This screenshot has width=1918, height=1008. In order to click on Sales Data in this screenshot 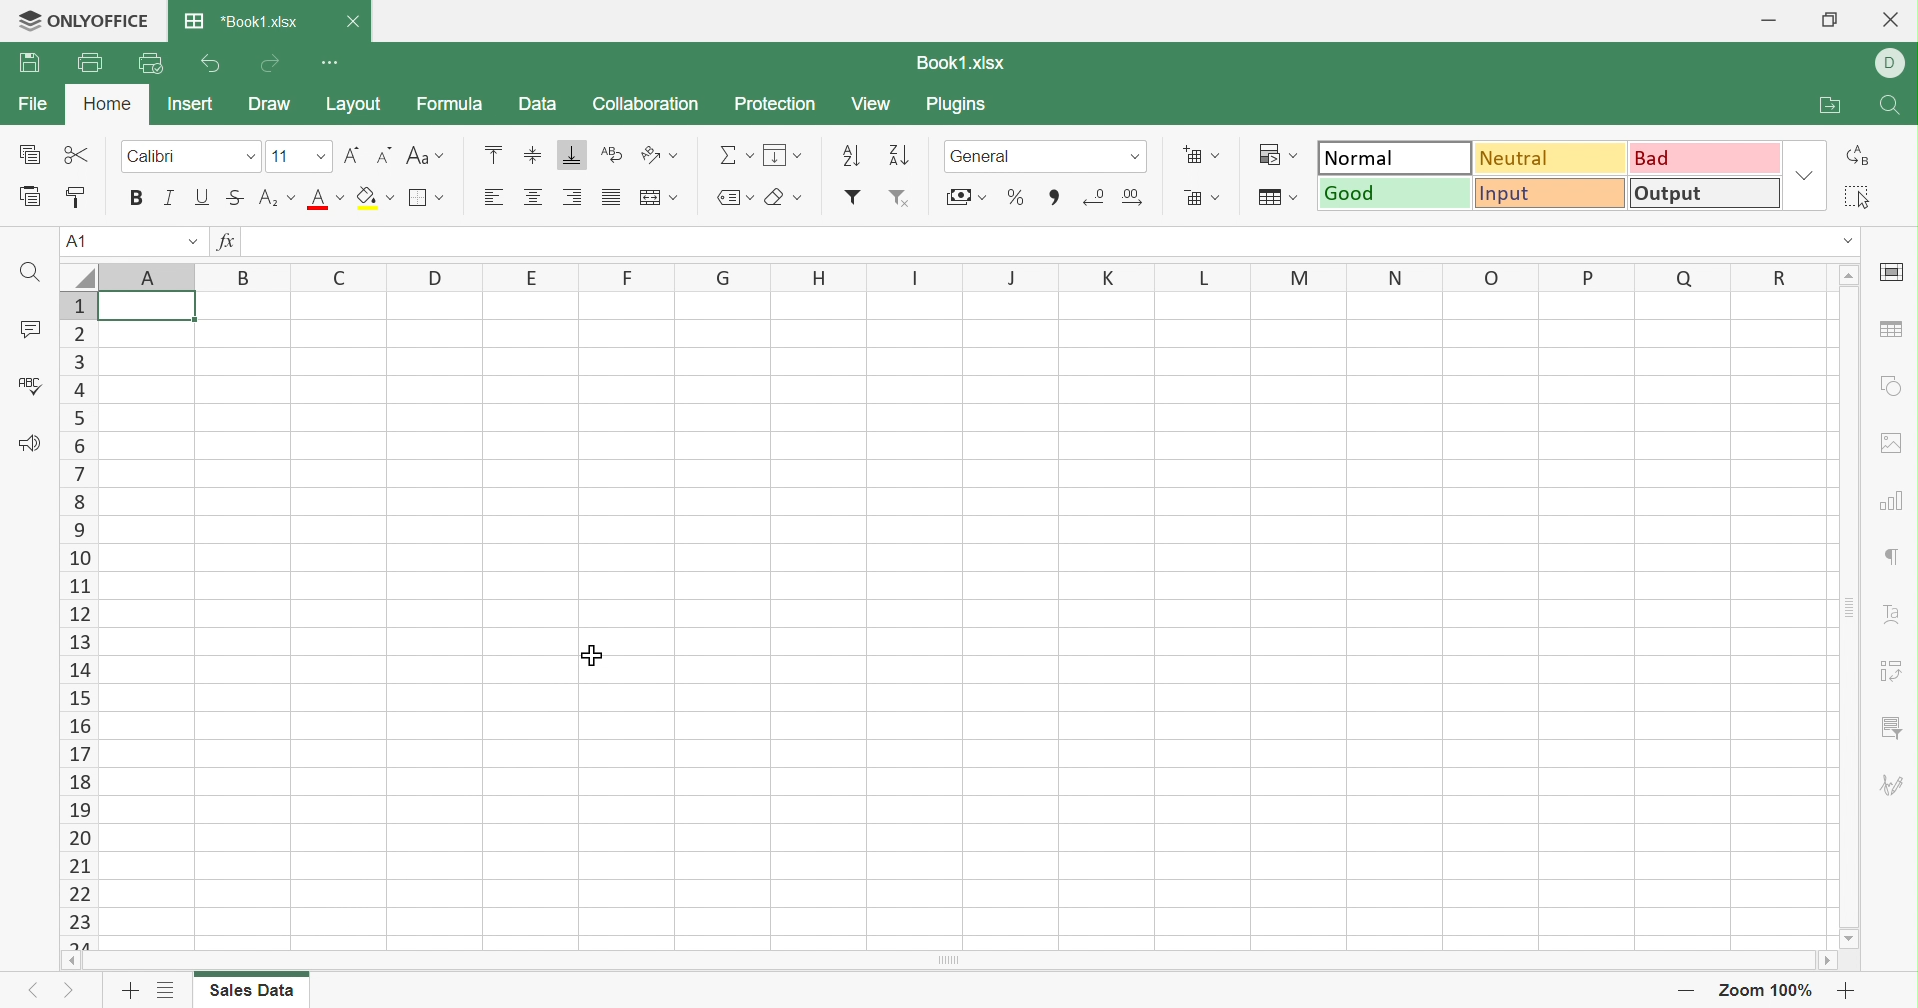, I will do `click(258, 991)`.